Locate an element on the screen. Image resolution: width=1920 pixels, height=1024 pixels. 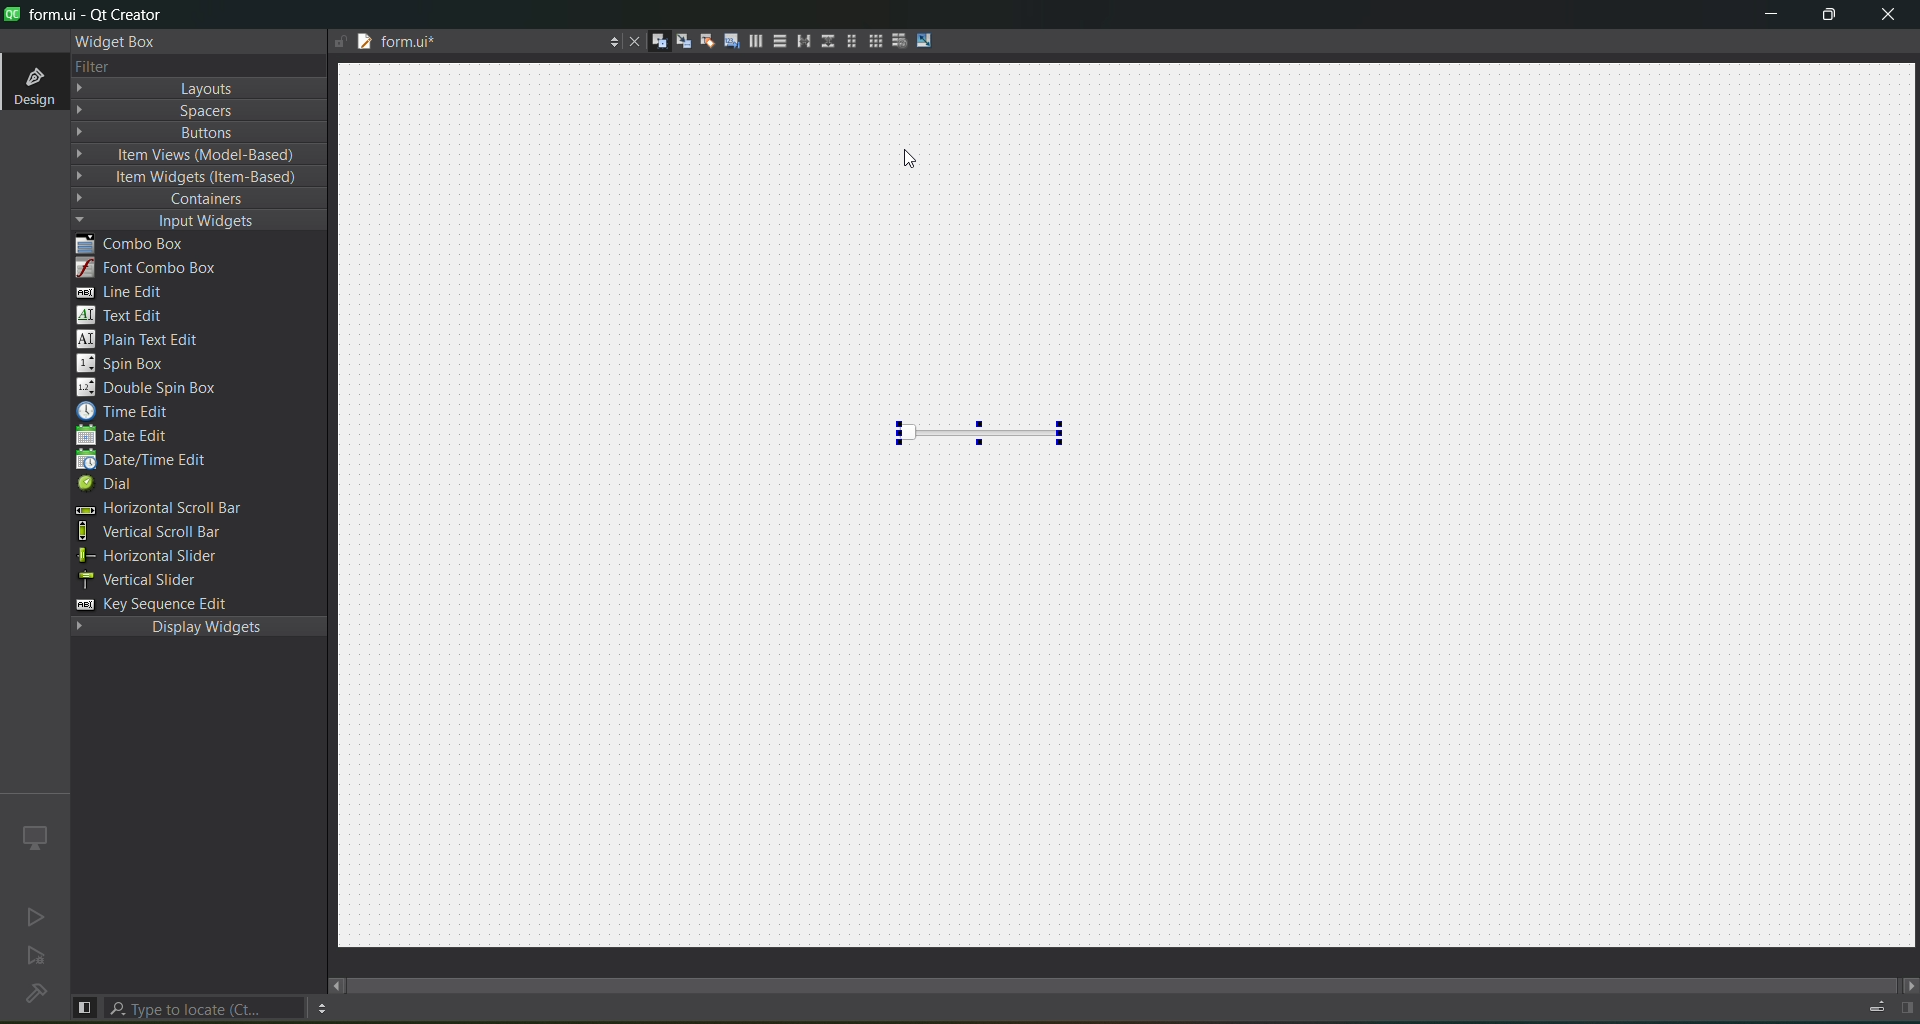
display widgets is located at coordinates (194, 631).